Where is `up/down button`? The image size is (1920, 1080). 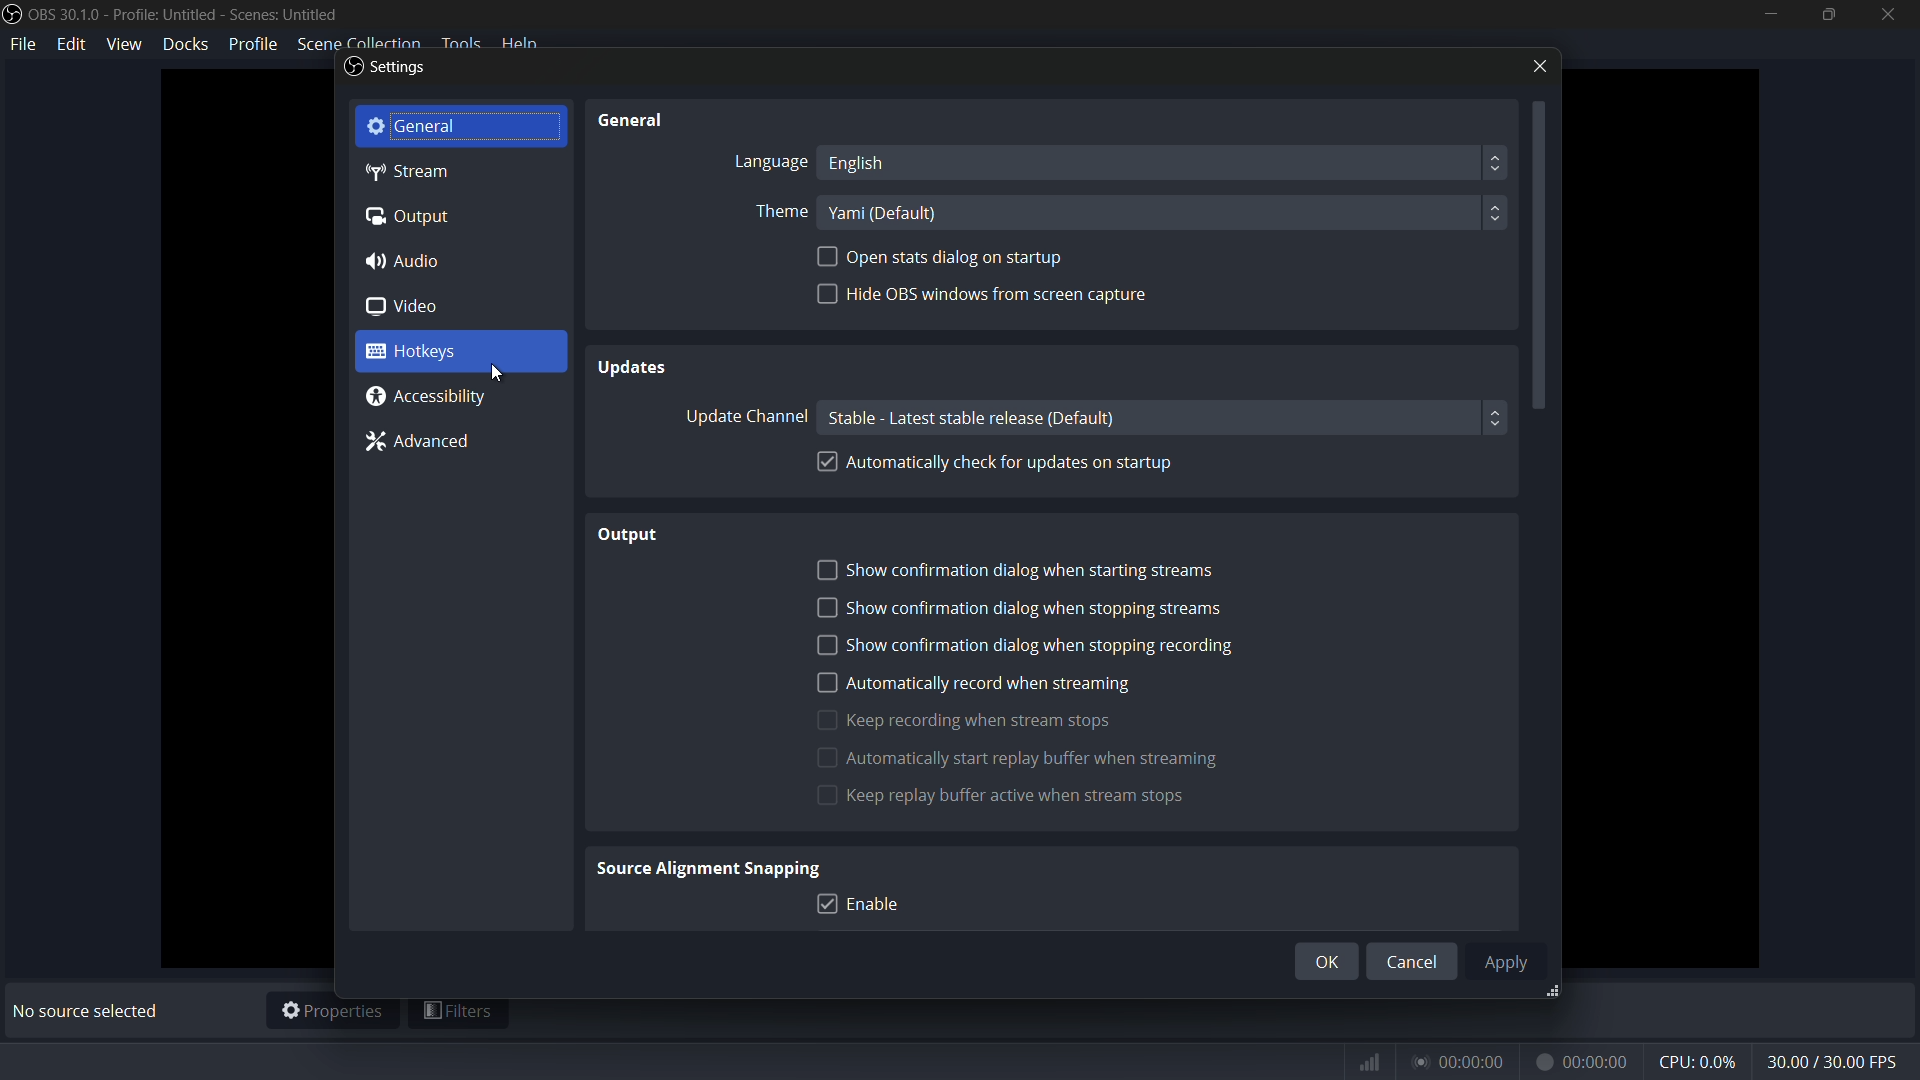 up/down button is located at coordinates (1490, 158).